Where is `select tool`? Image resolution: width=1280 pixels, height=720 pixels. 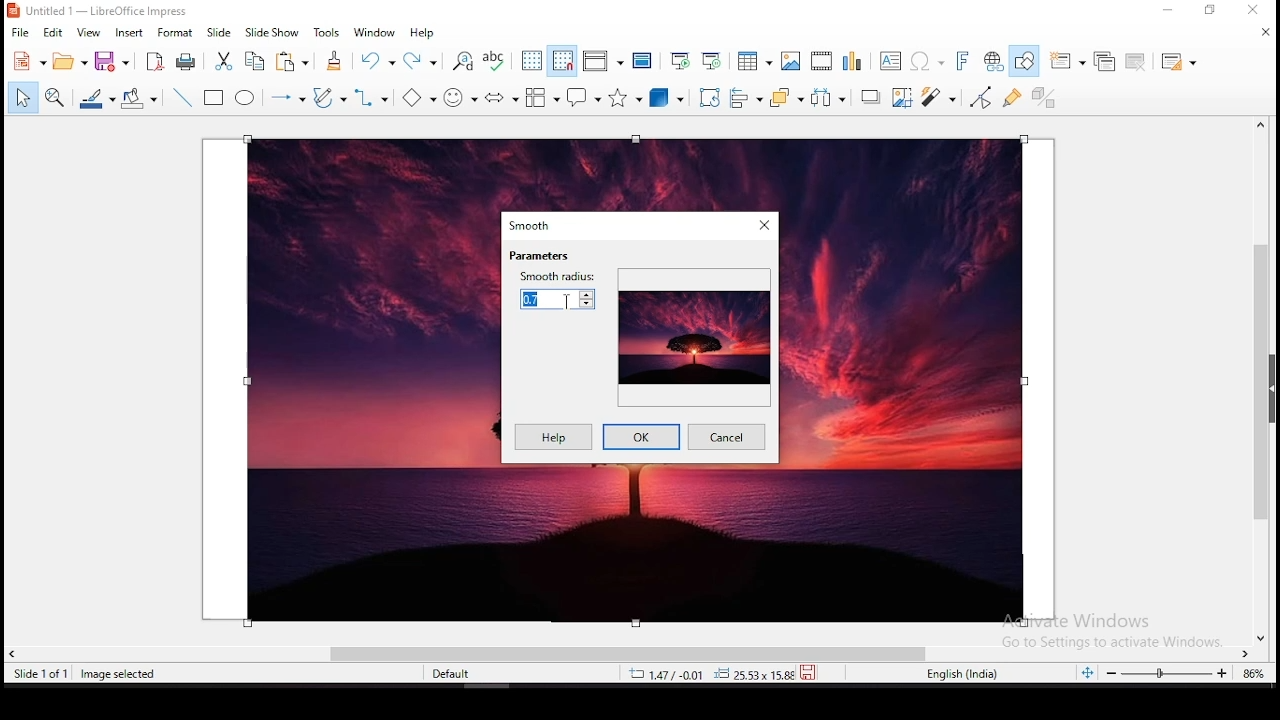
select tool is located at coordinates (20, 99).